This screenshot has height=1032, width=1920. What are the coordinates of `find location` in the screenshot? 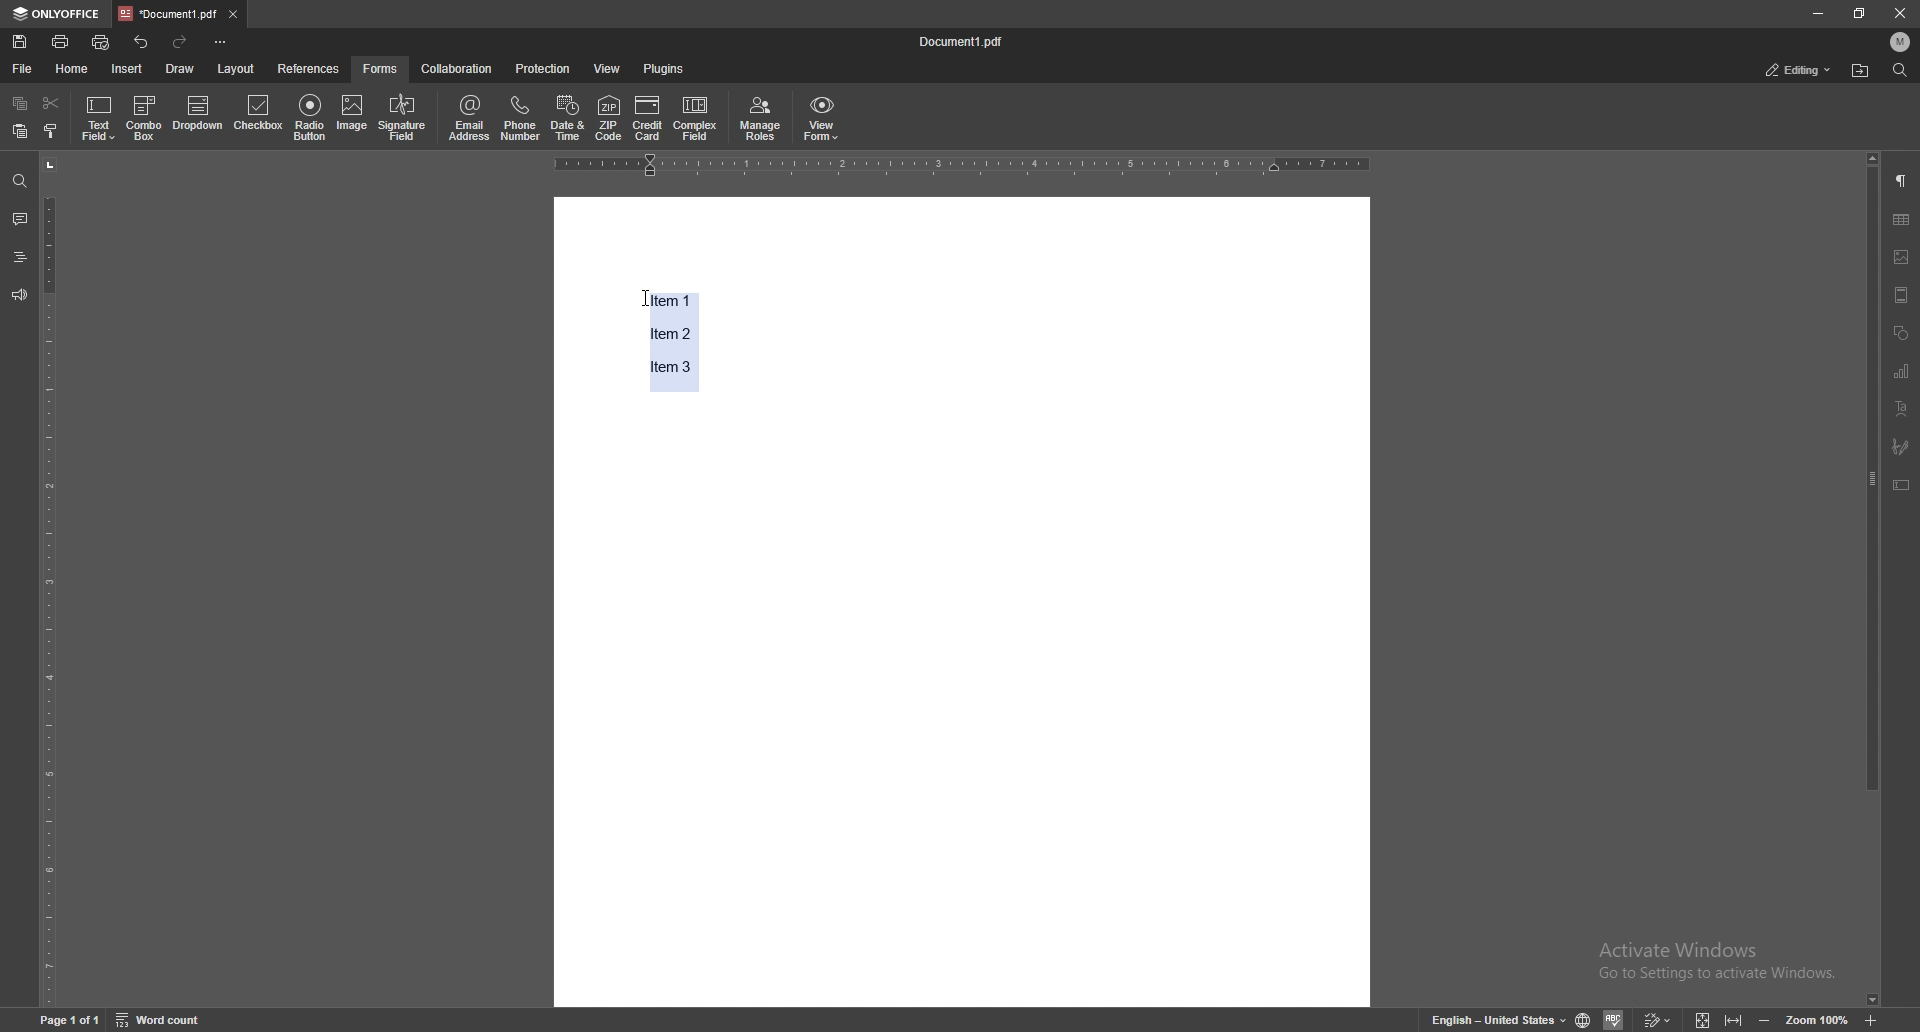 It's located at (1860, 72).